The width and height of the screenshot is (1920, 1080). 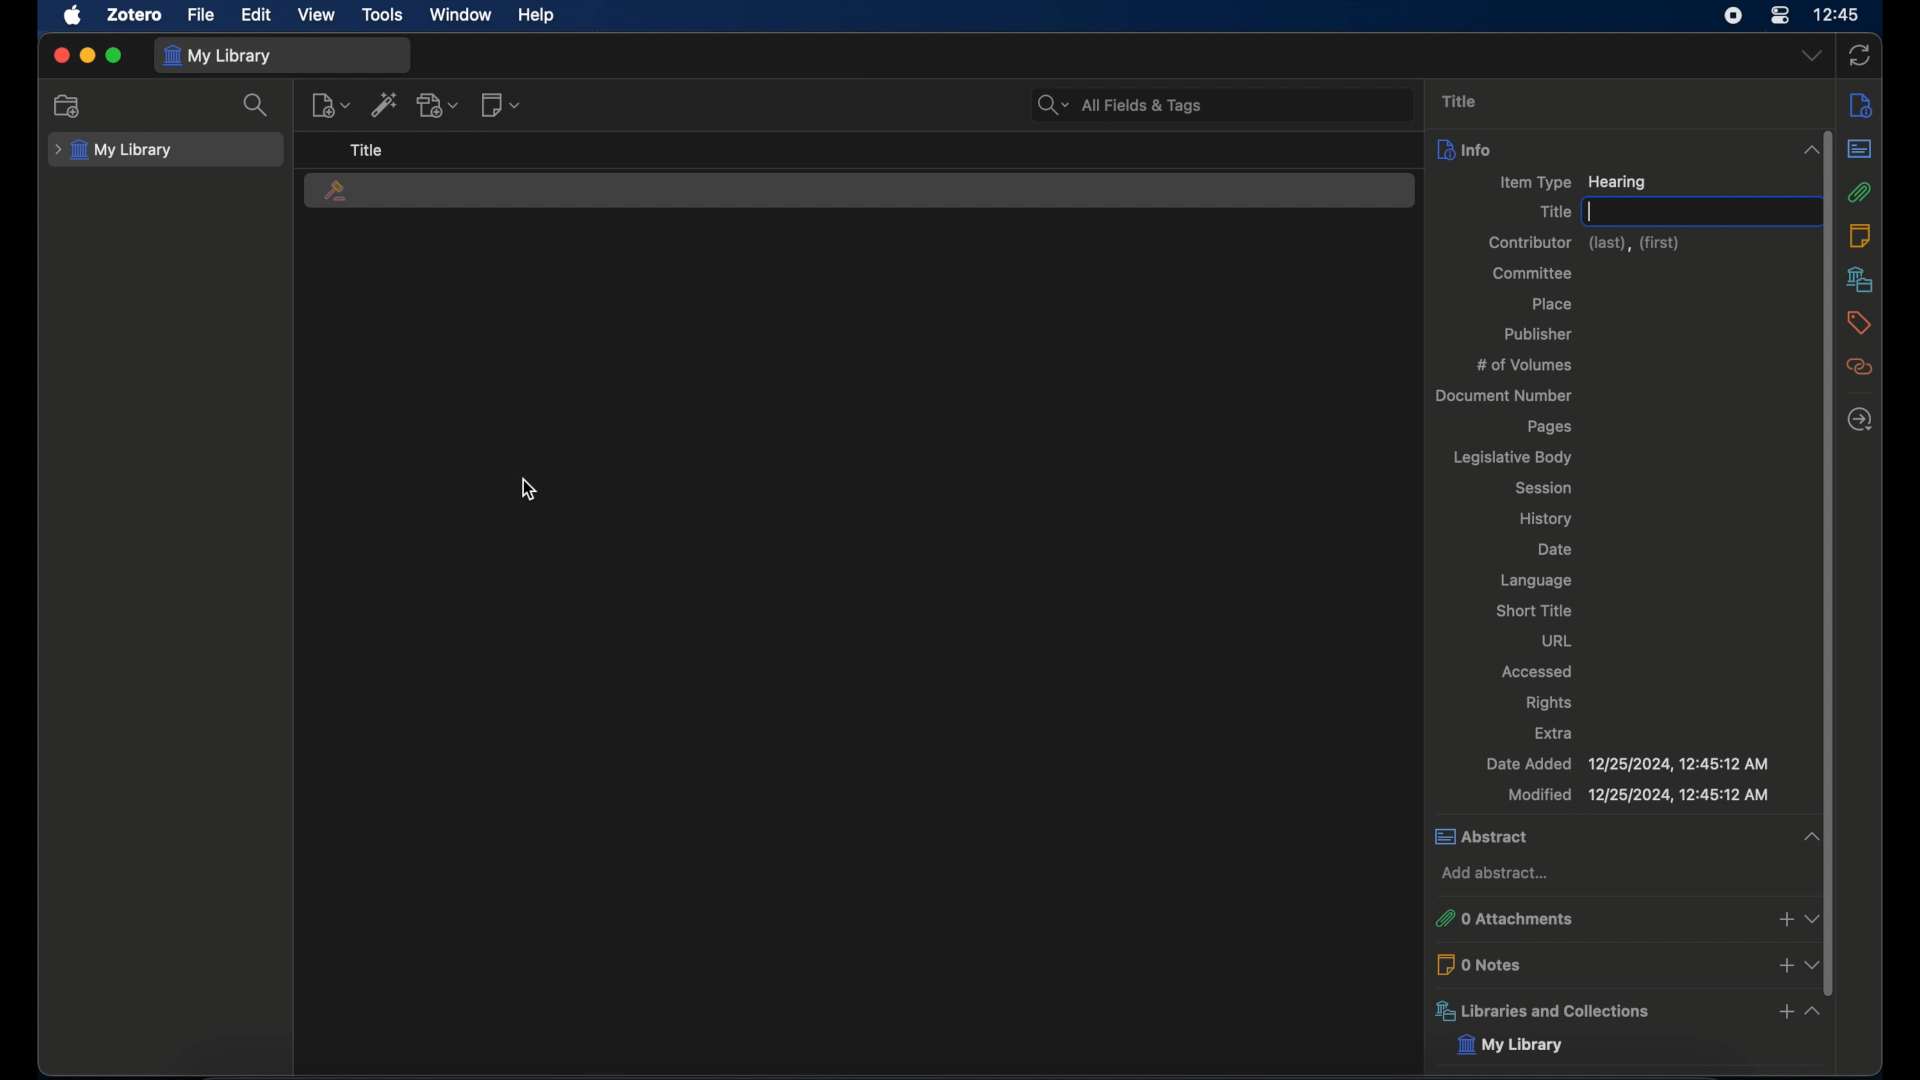 I want to click on language, so click(x=1536, y=580).